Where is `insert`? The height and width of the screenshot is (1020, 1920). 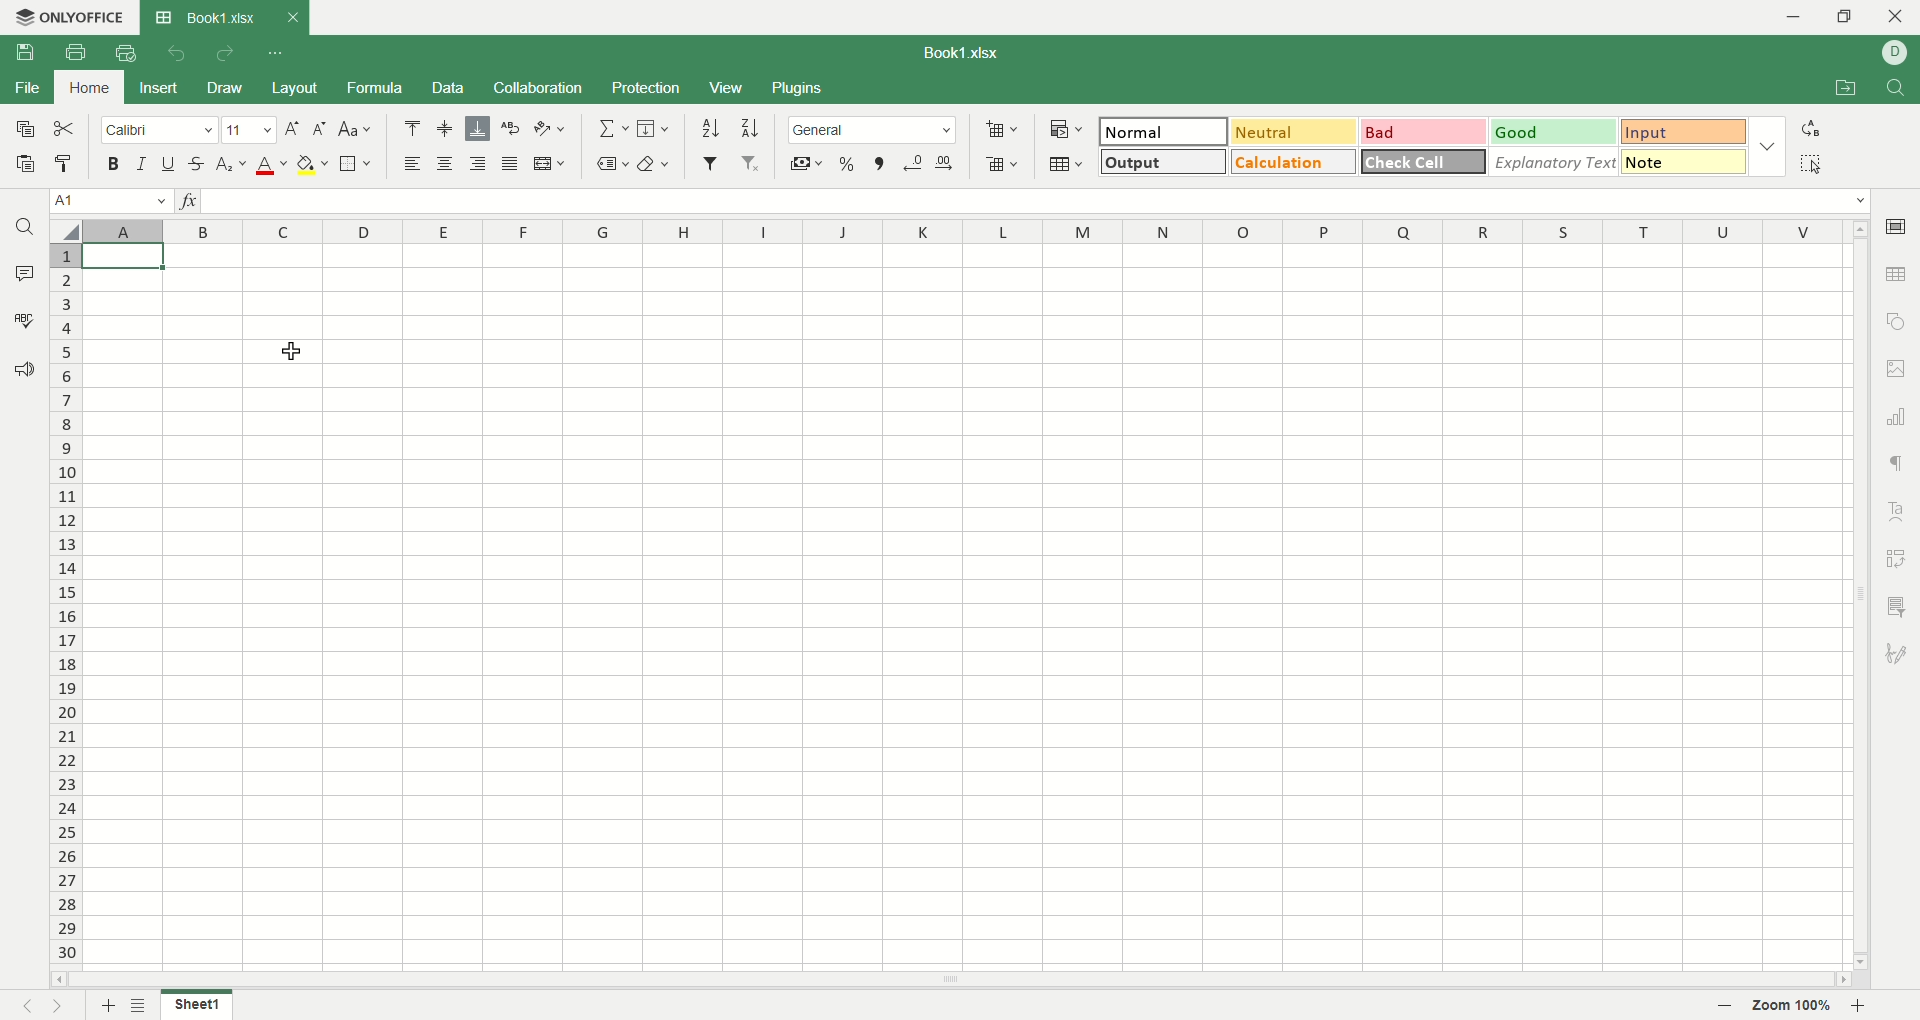
insert is located at coordinates (160, 87).